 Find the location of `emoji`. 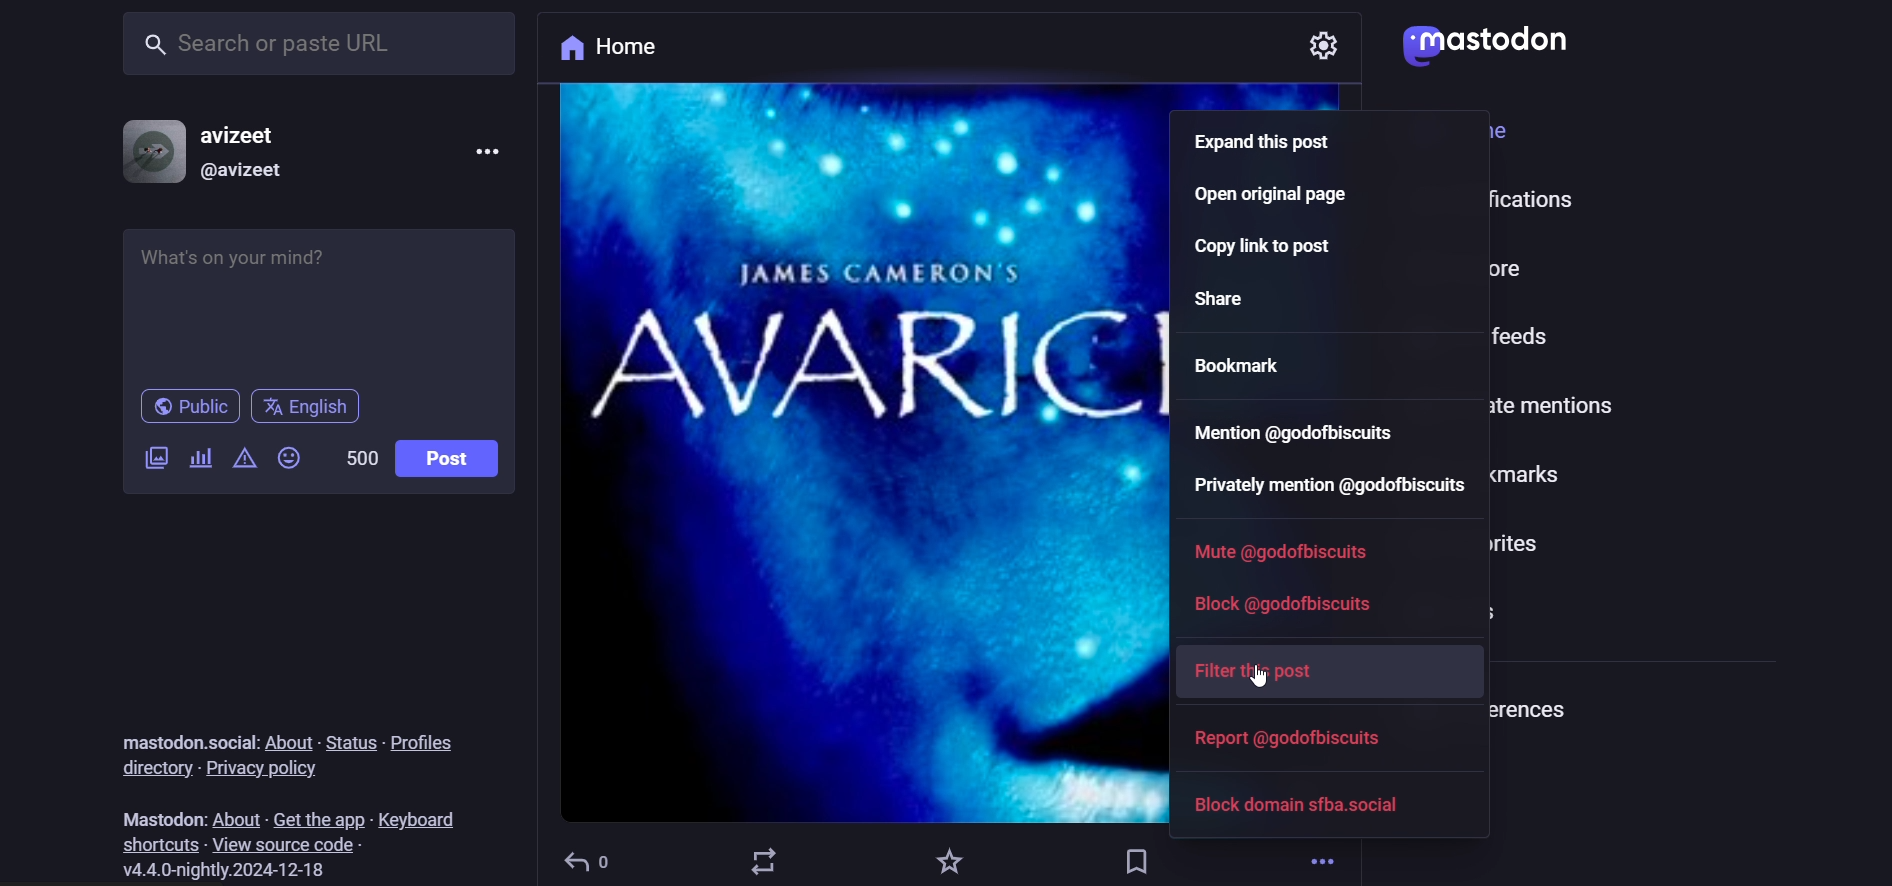

emoji is located at coordinates (293, 453).